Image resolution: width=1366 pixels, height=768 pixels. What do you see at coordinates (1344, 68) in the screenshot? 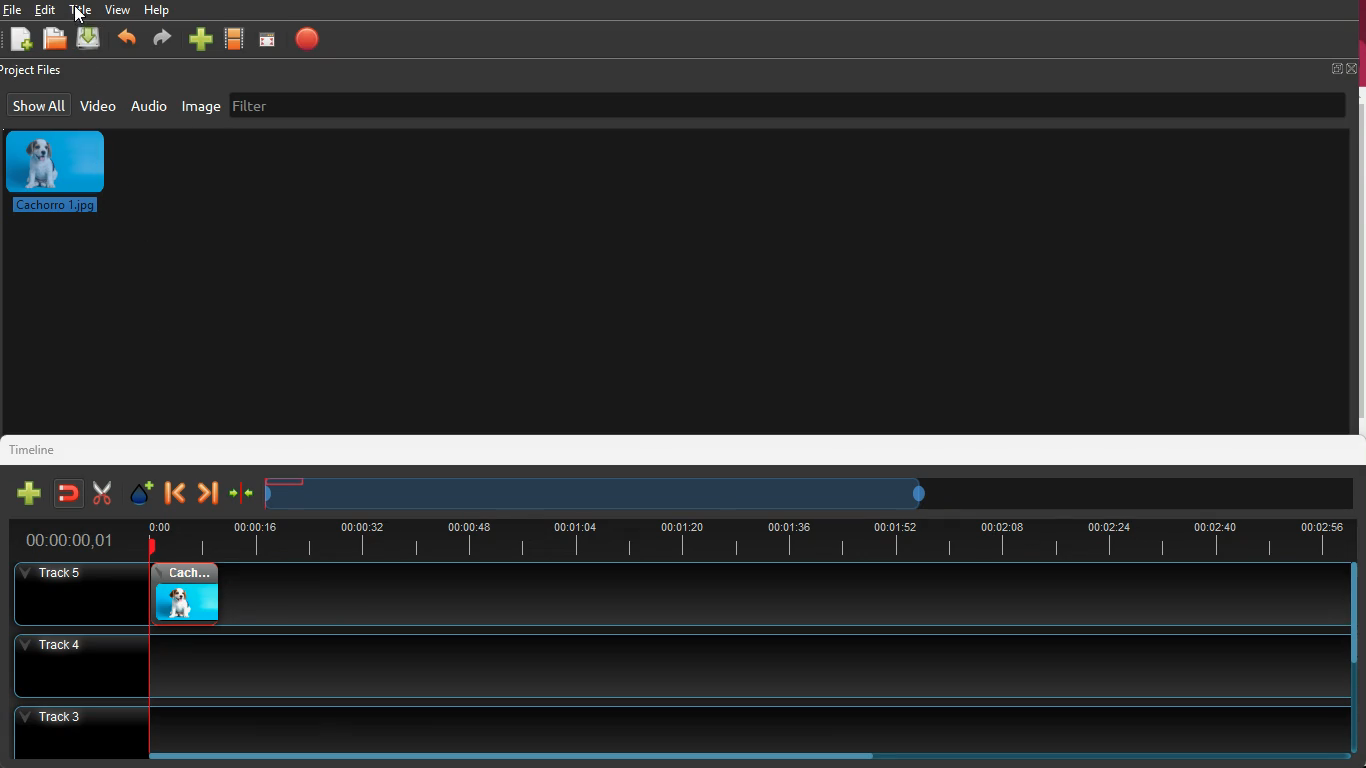
I see `full screen` at bounding box center [1344, 68].